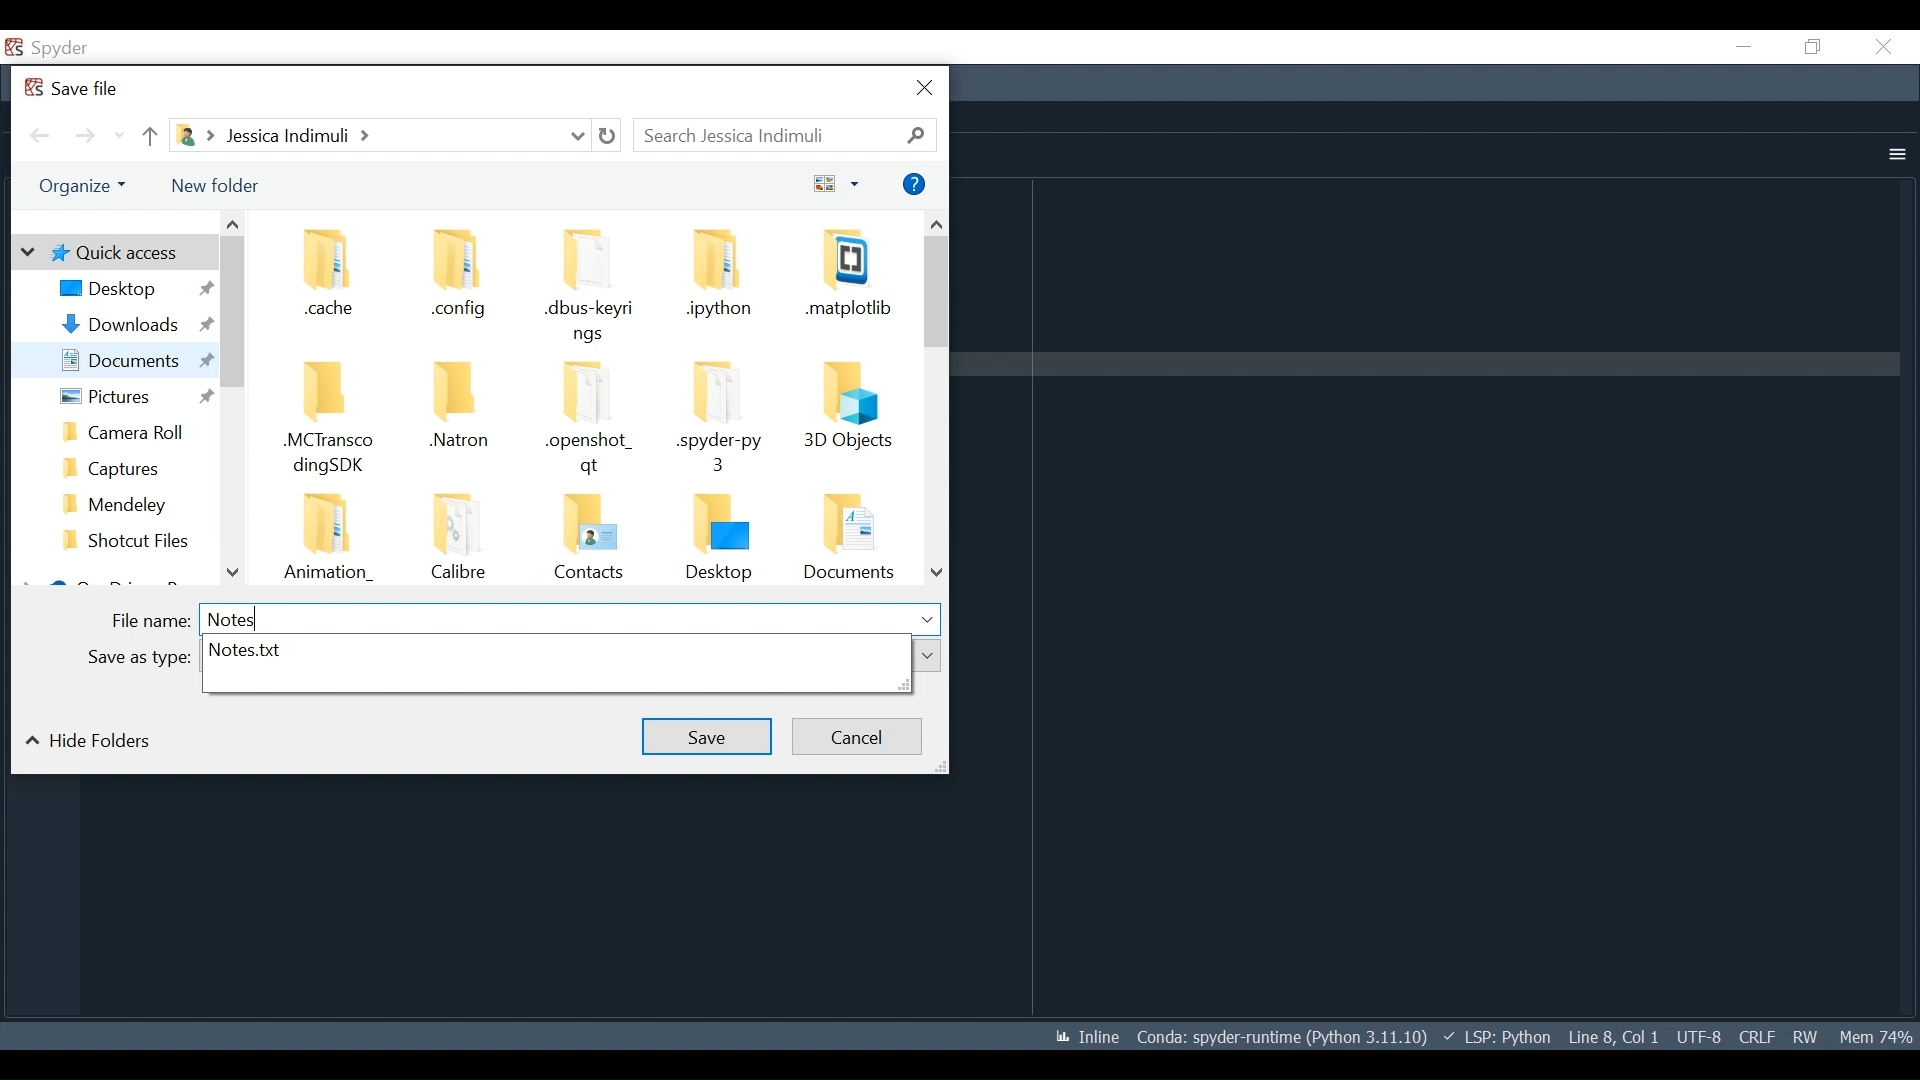 The width and height of the screenshot is (1920, 1080). Describe the element at coordinates (1804, 1036) in the screenshot. I see `File Permissions` at that location.